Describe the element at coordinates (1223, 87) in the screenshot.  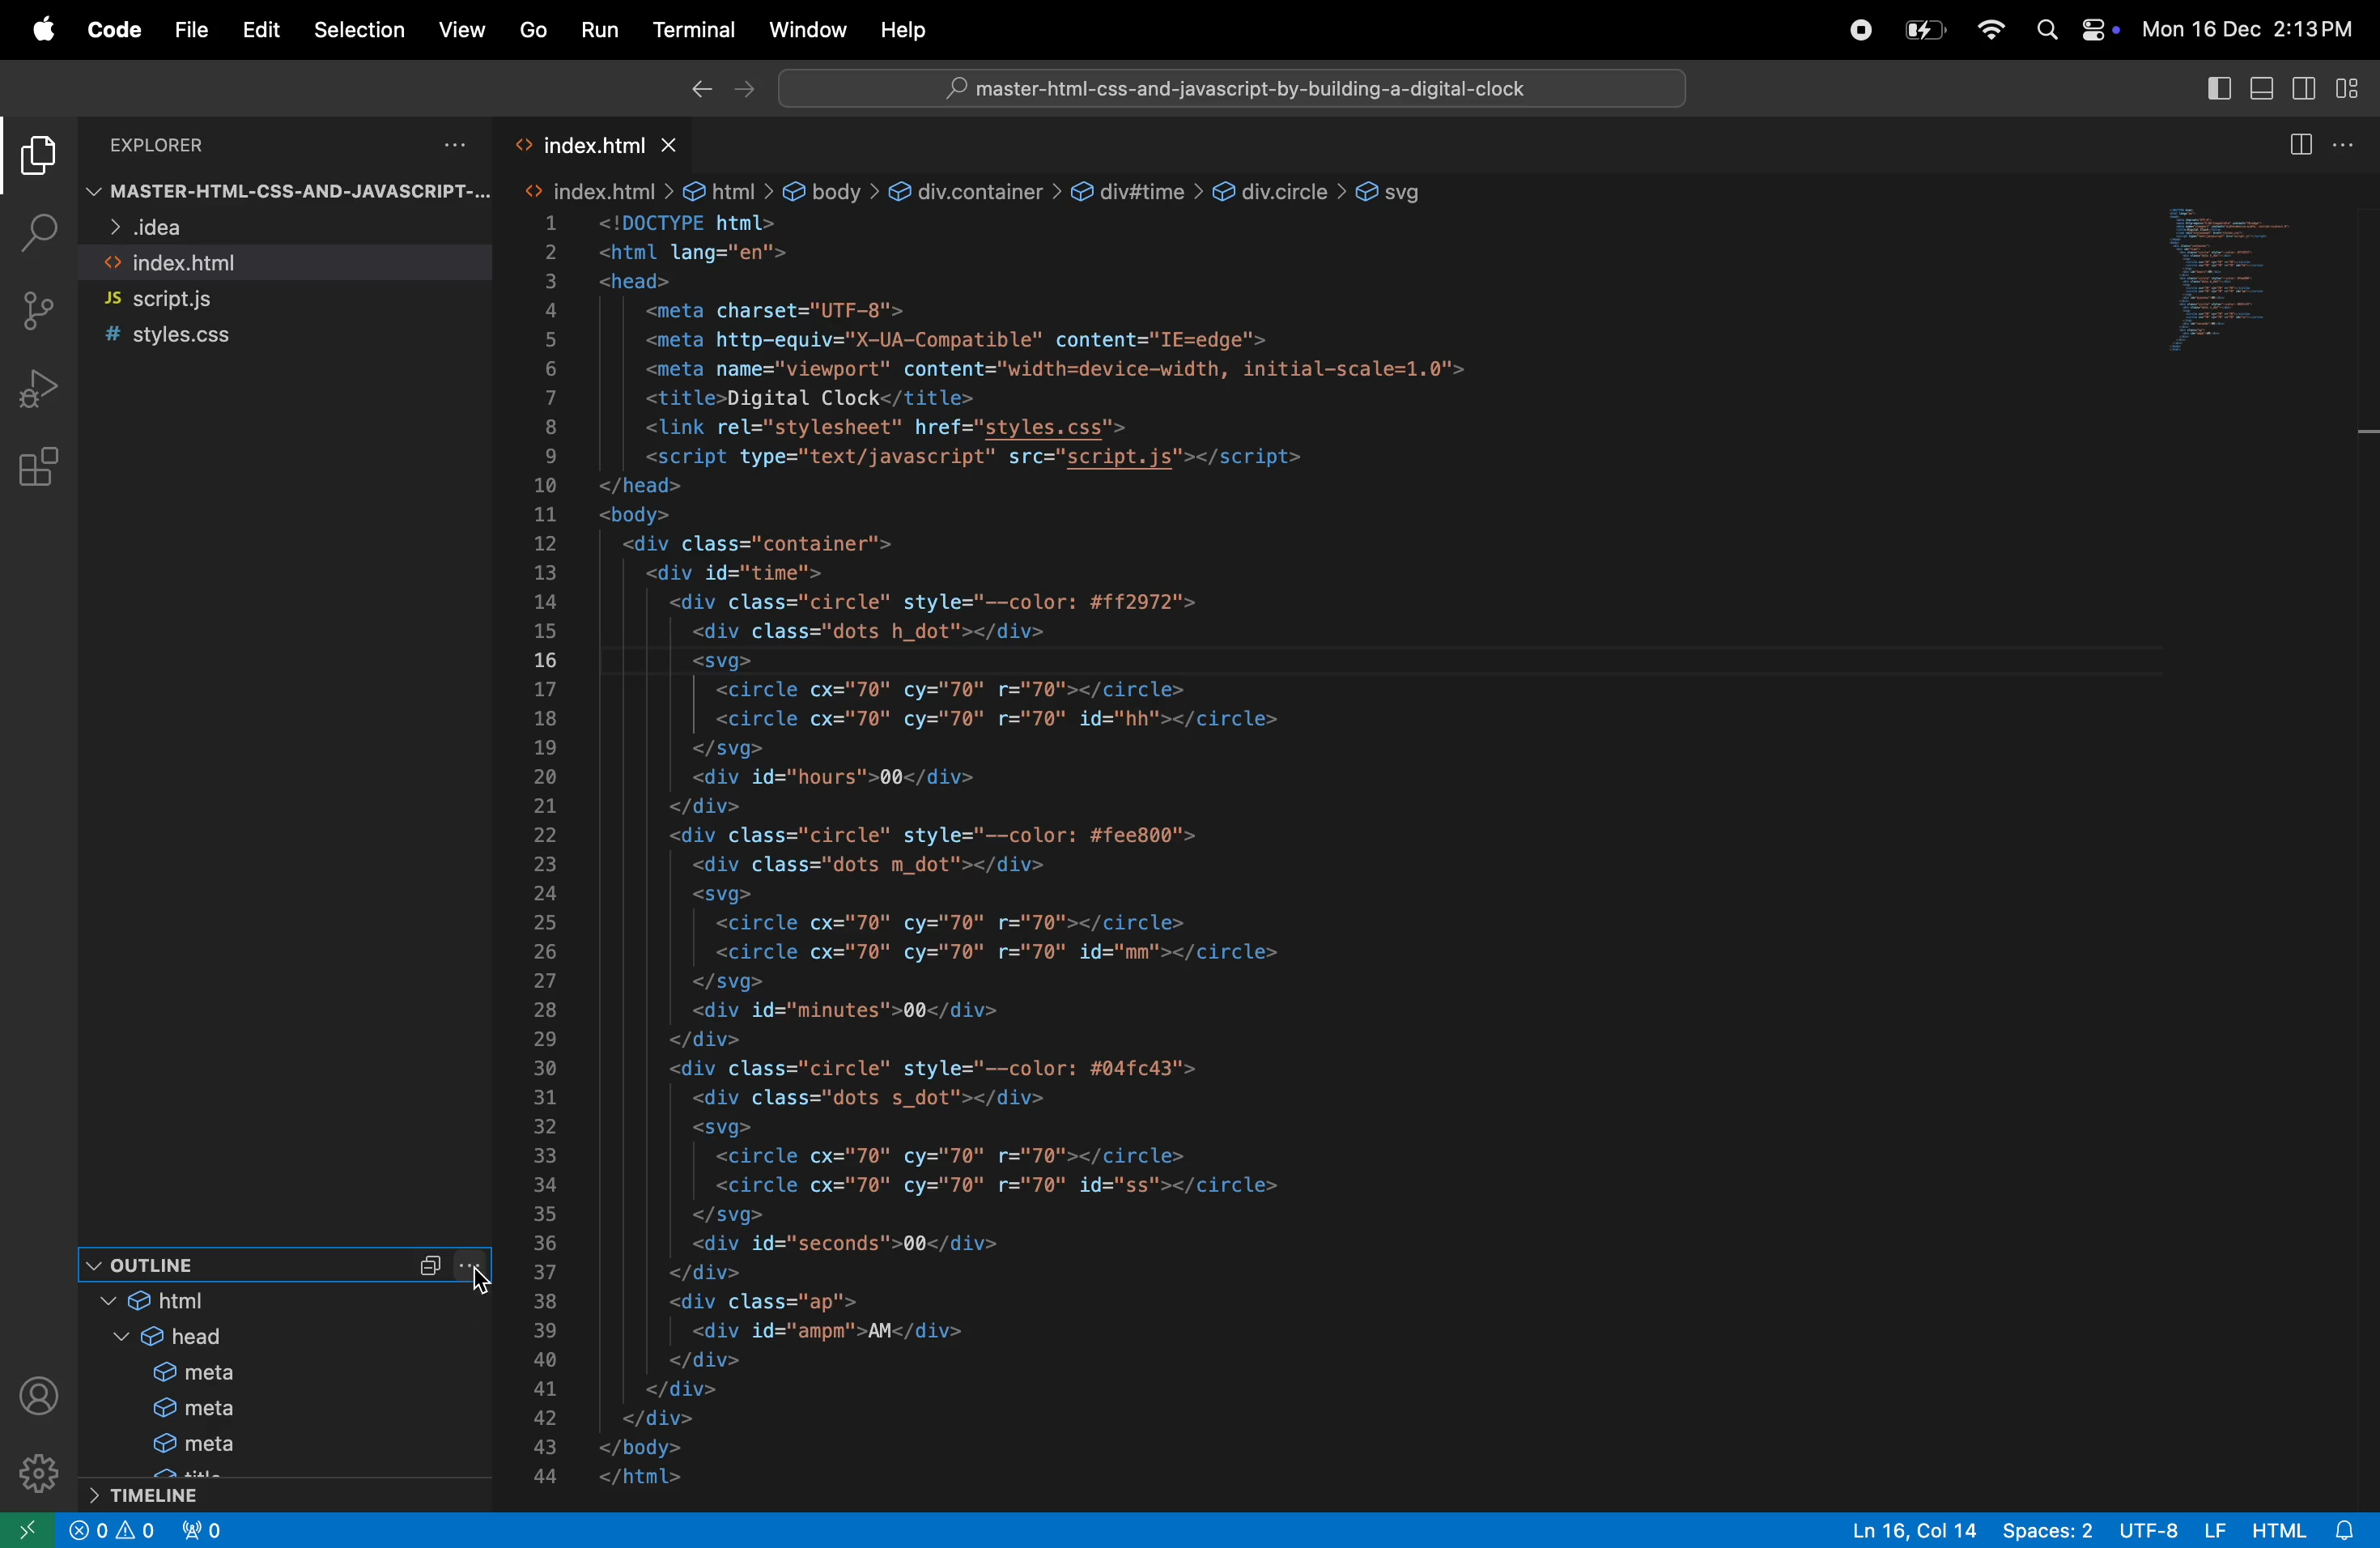
I see `workspace search bar` at that location.